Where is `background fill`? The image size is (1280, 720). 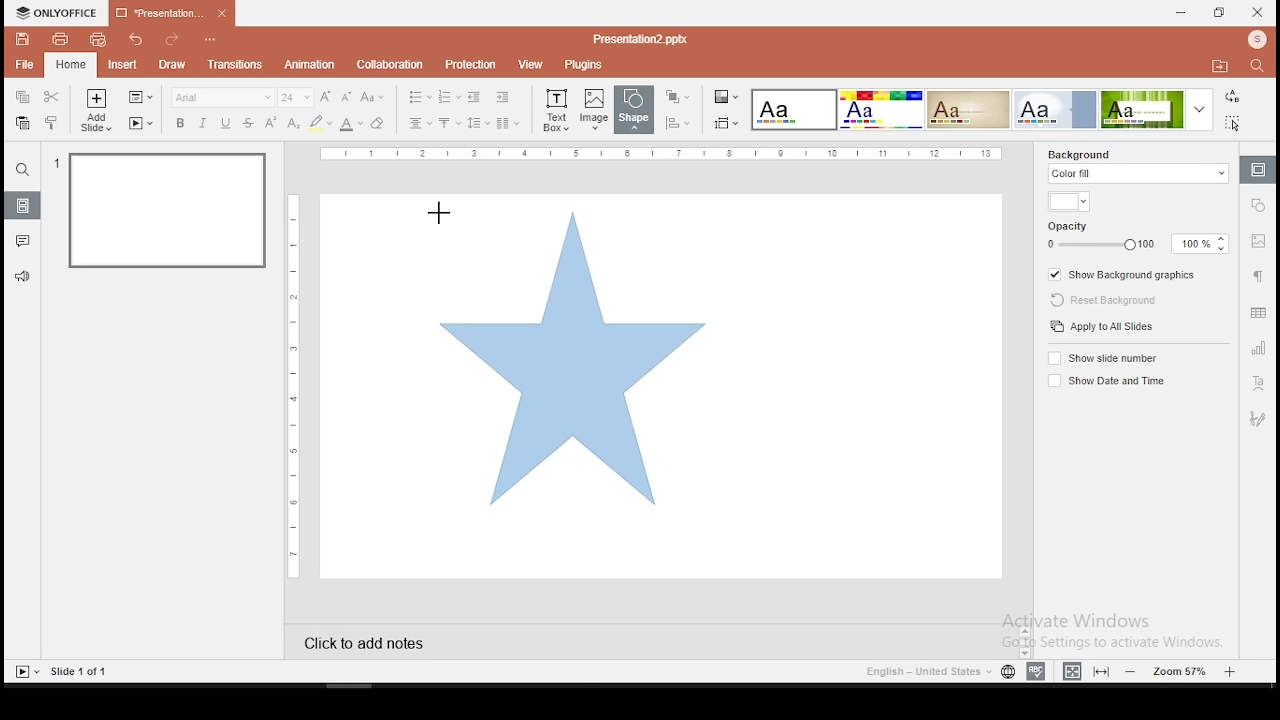
background fill is located at coordinates (1139, 168).